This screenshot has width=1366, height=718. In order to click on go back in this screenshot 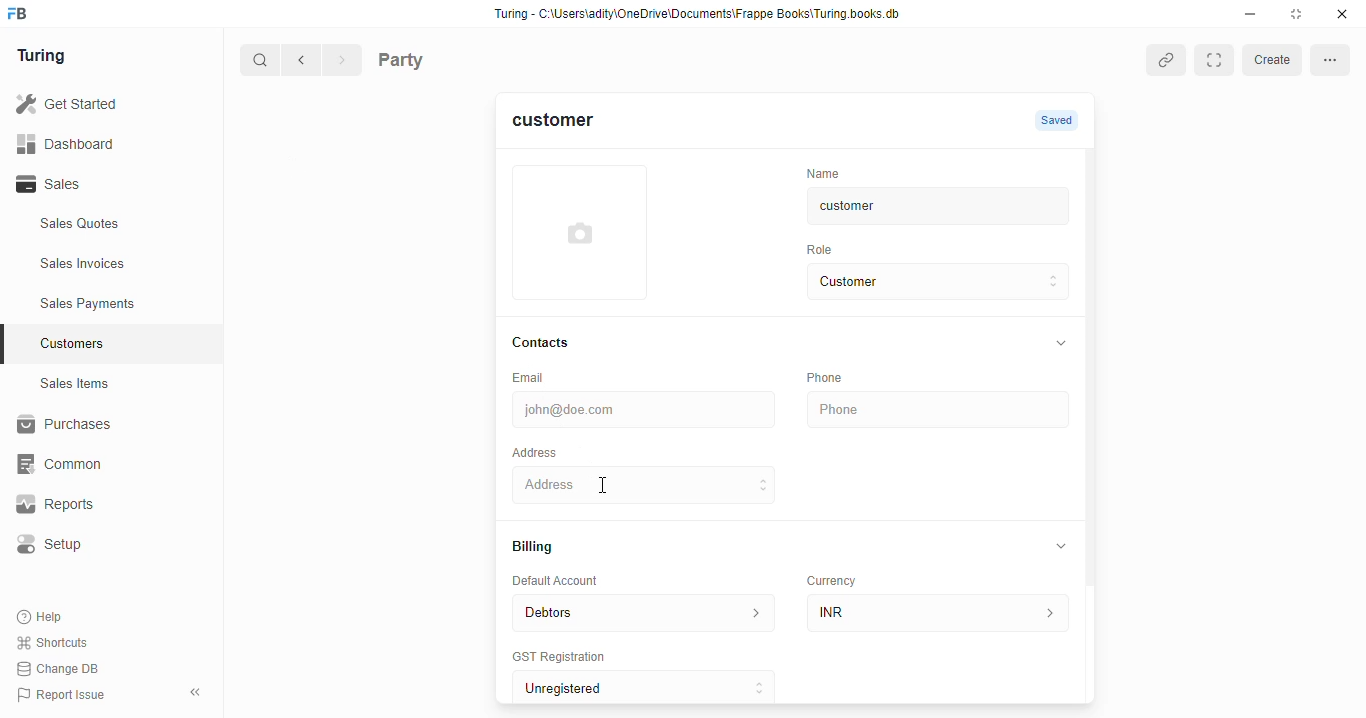, I will do `click(305, 61)`.